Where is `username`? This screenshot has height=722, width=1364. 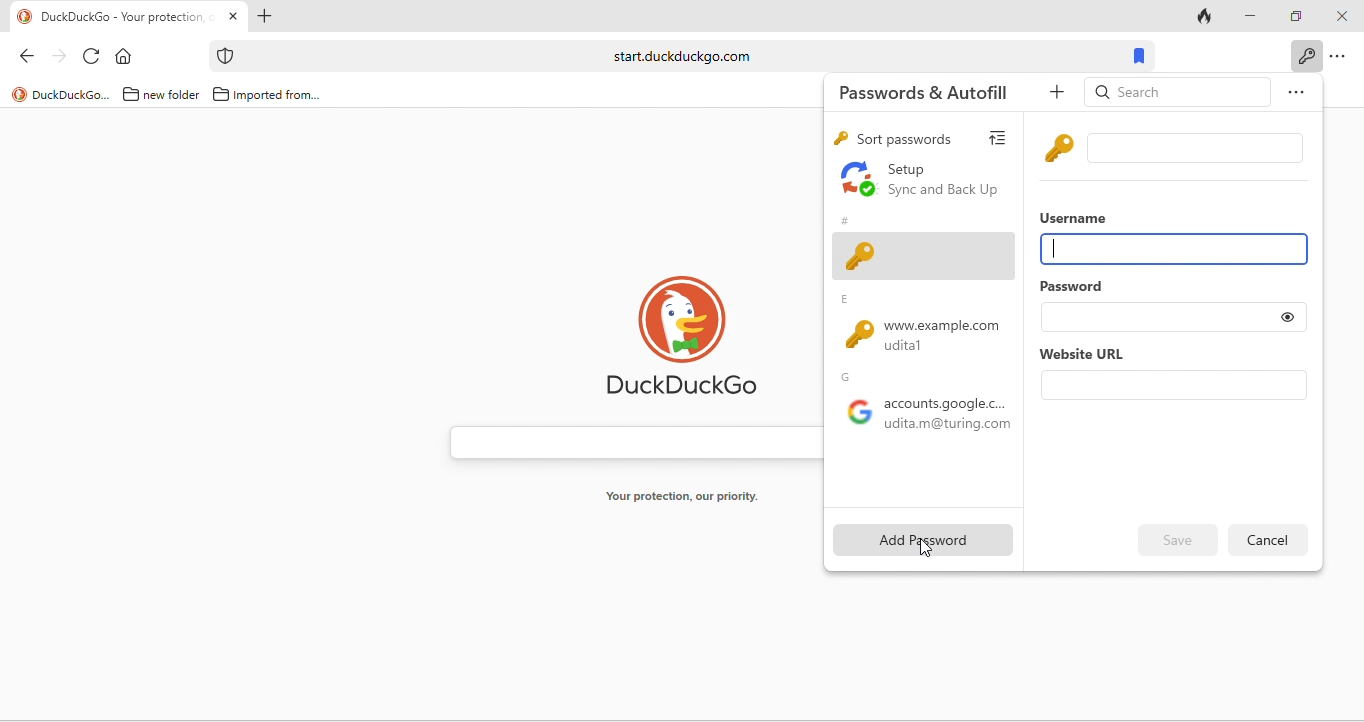
username is located at coordinates (1078, 216).